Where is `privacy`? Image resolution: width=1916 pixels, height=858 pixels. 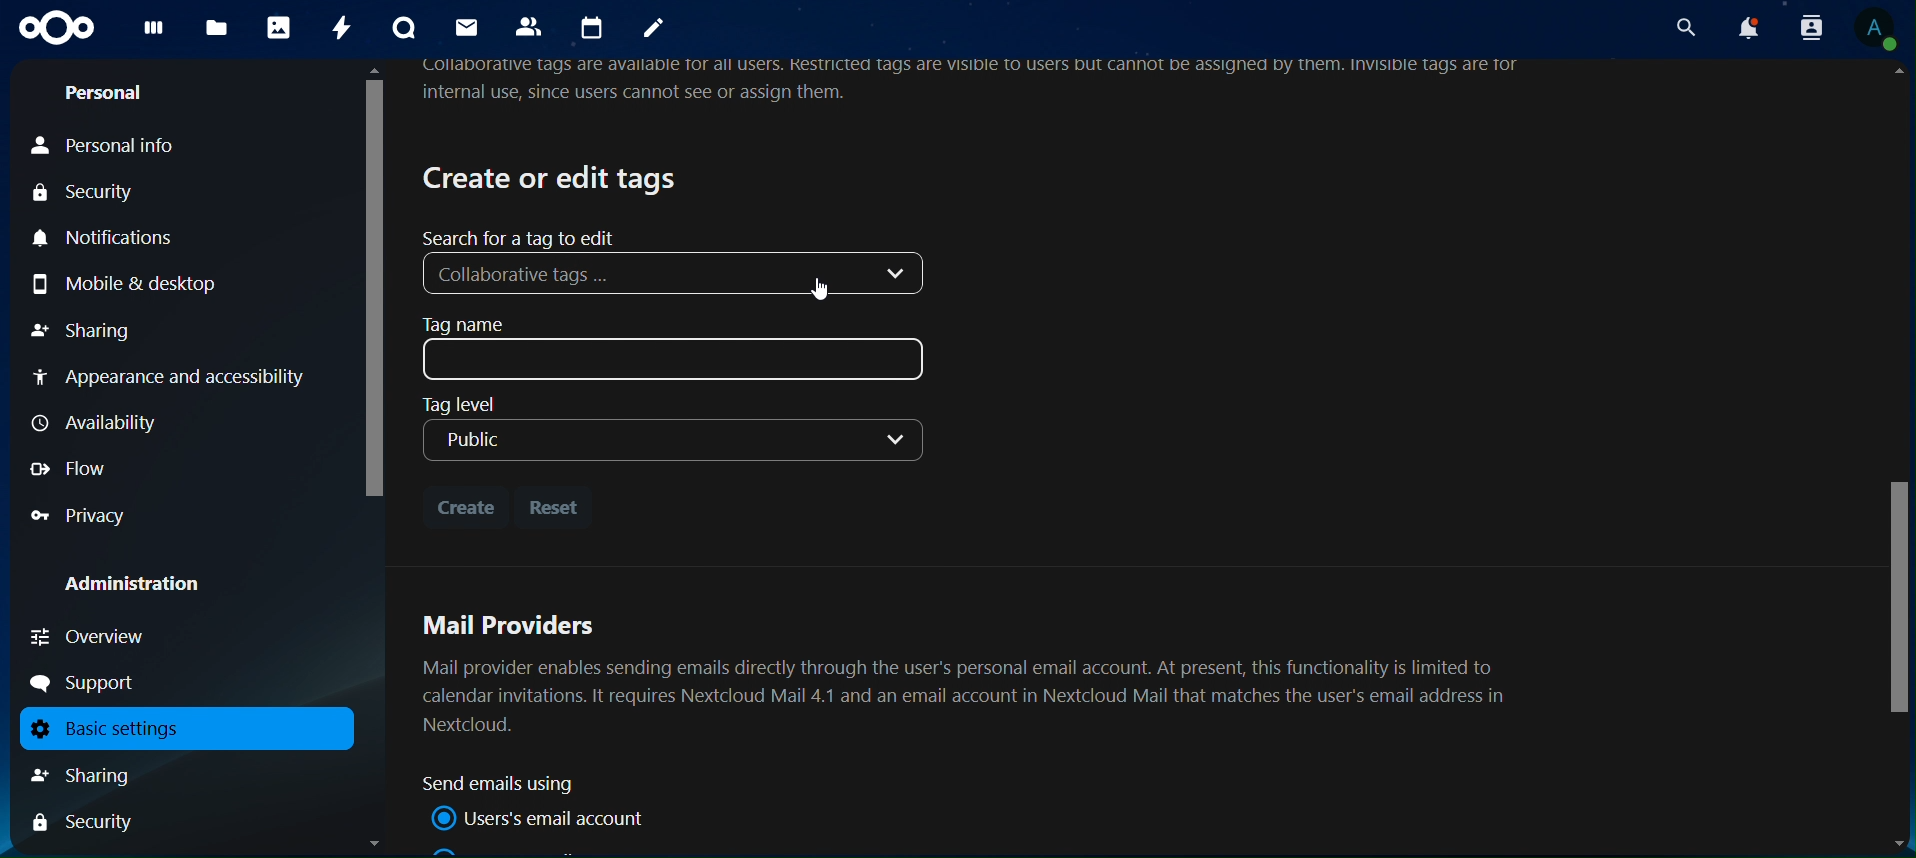
privacy is located at coordinates (80, 516).